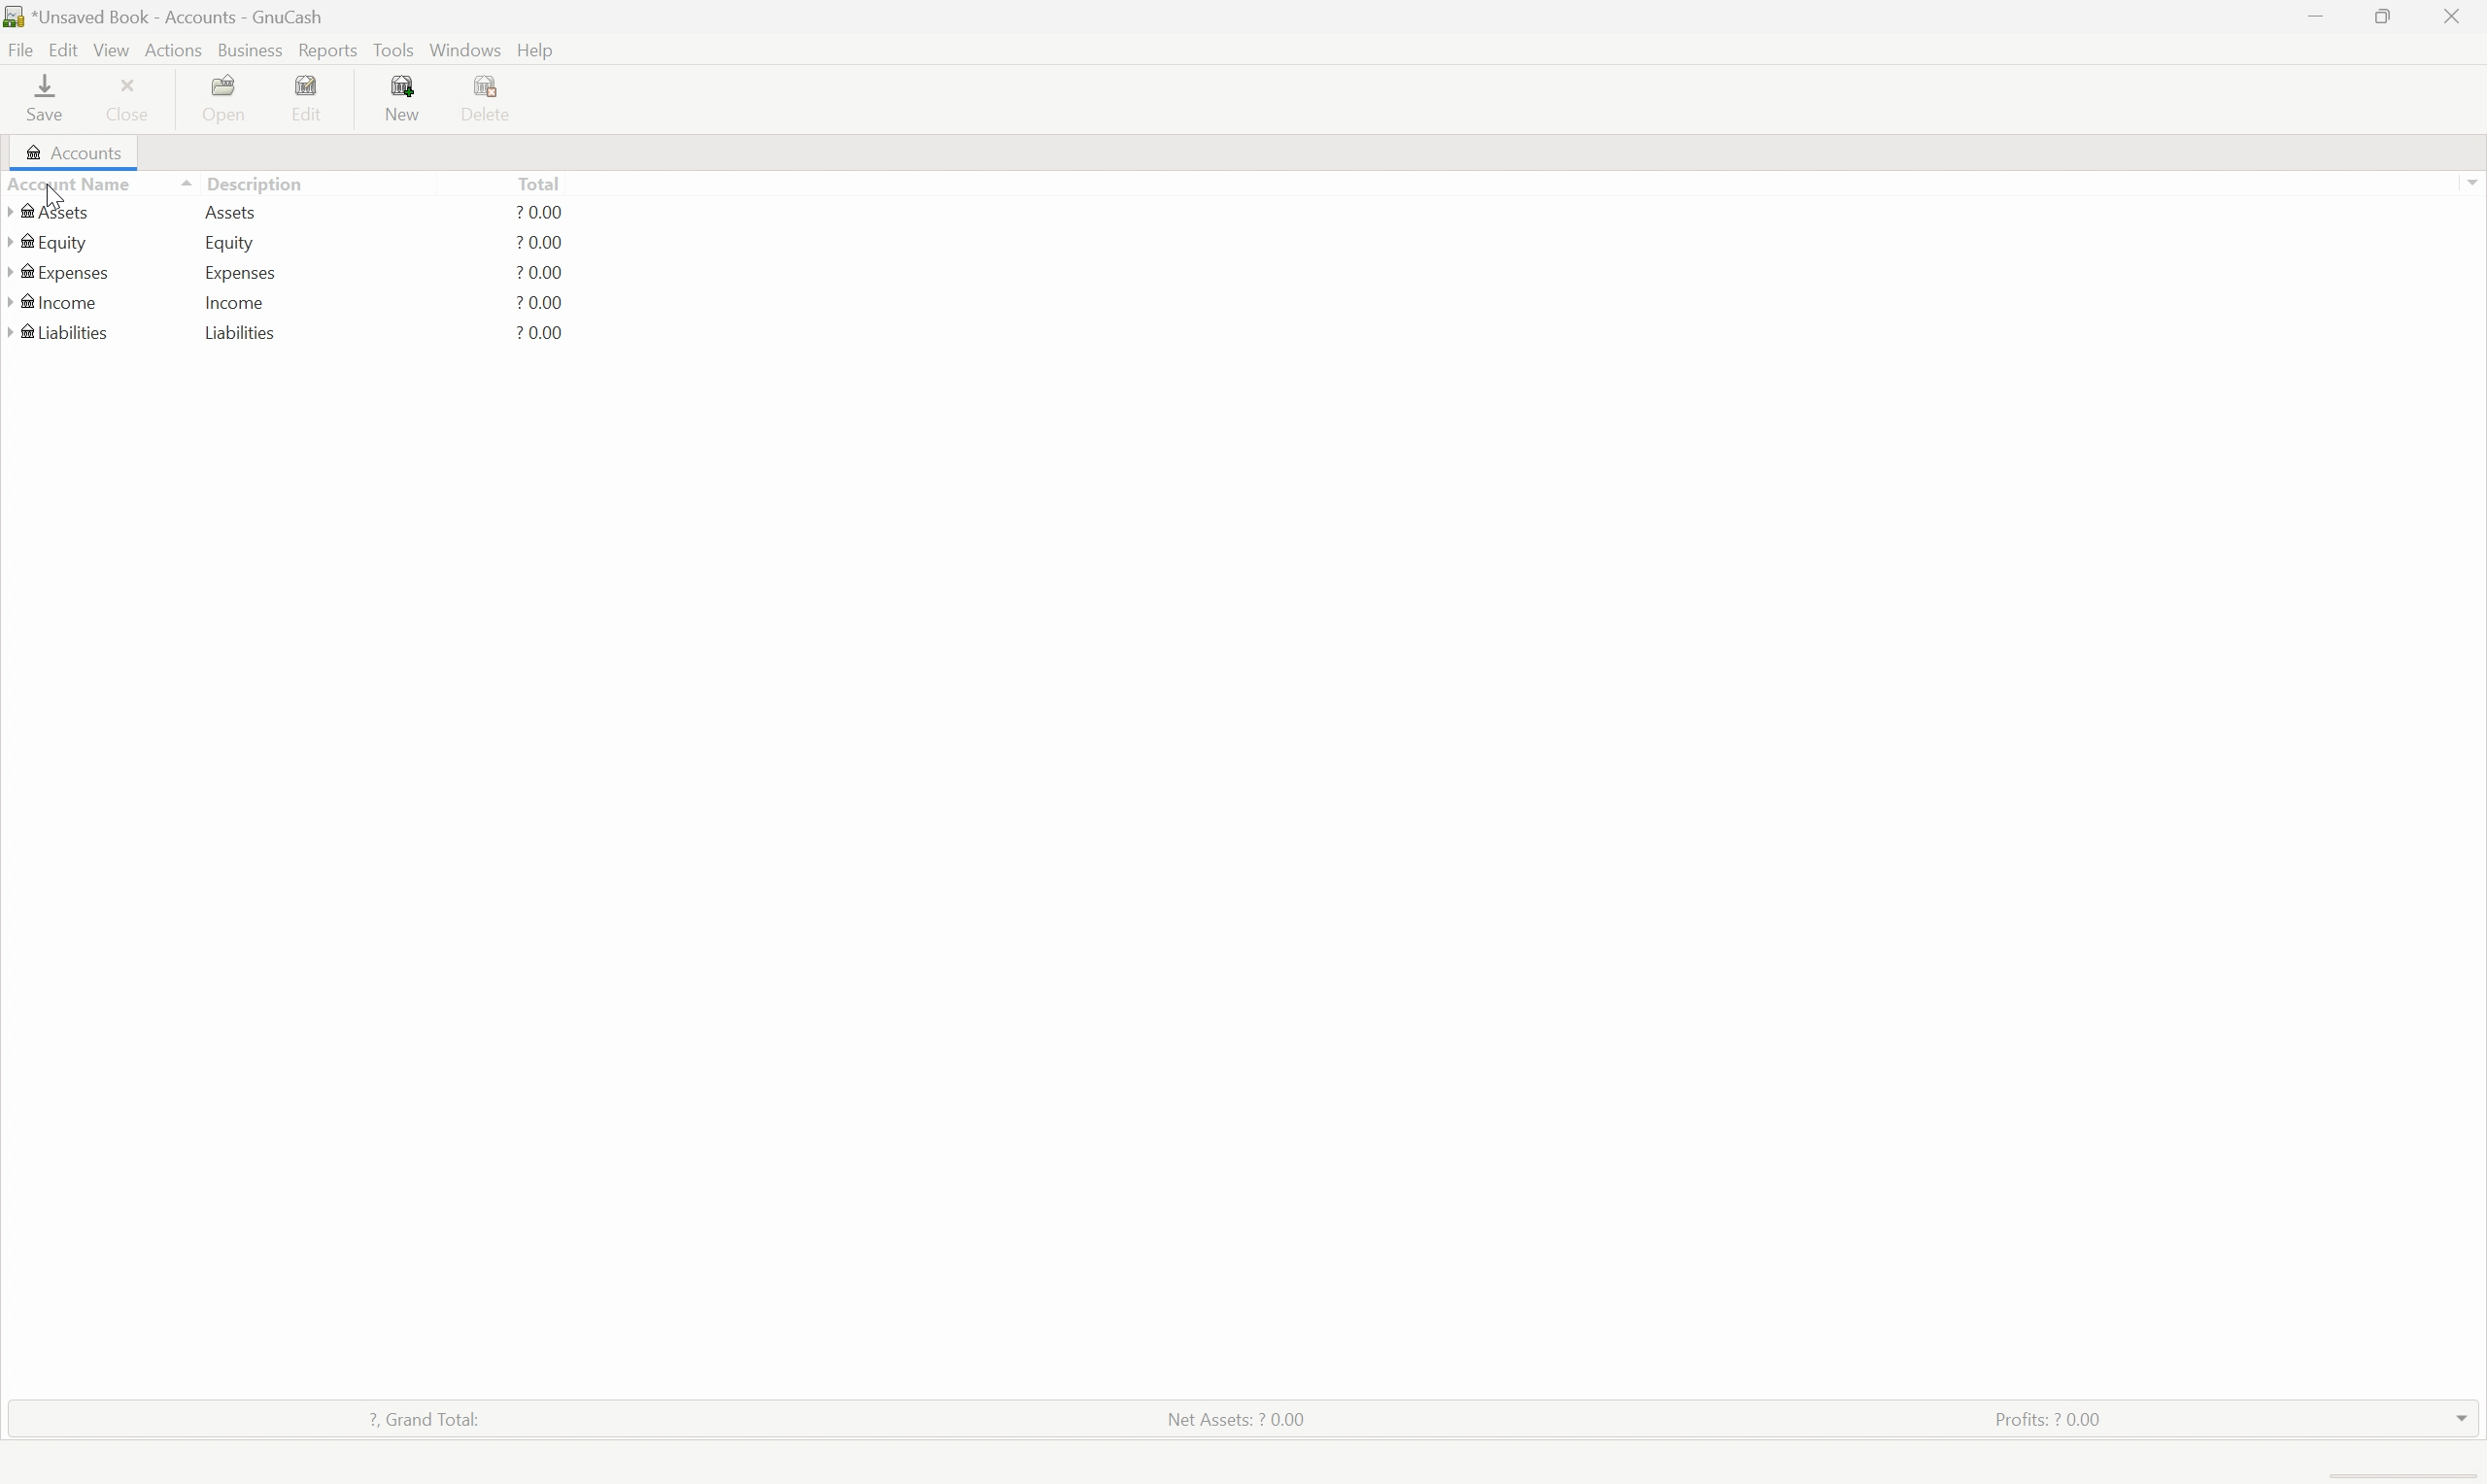  What do you see at coordinates (241, 333) in the screenshot?
I see `Liabilities` at bounding box center [241, 333].